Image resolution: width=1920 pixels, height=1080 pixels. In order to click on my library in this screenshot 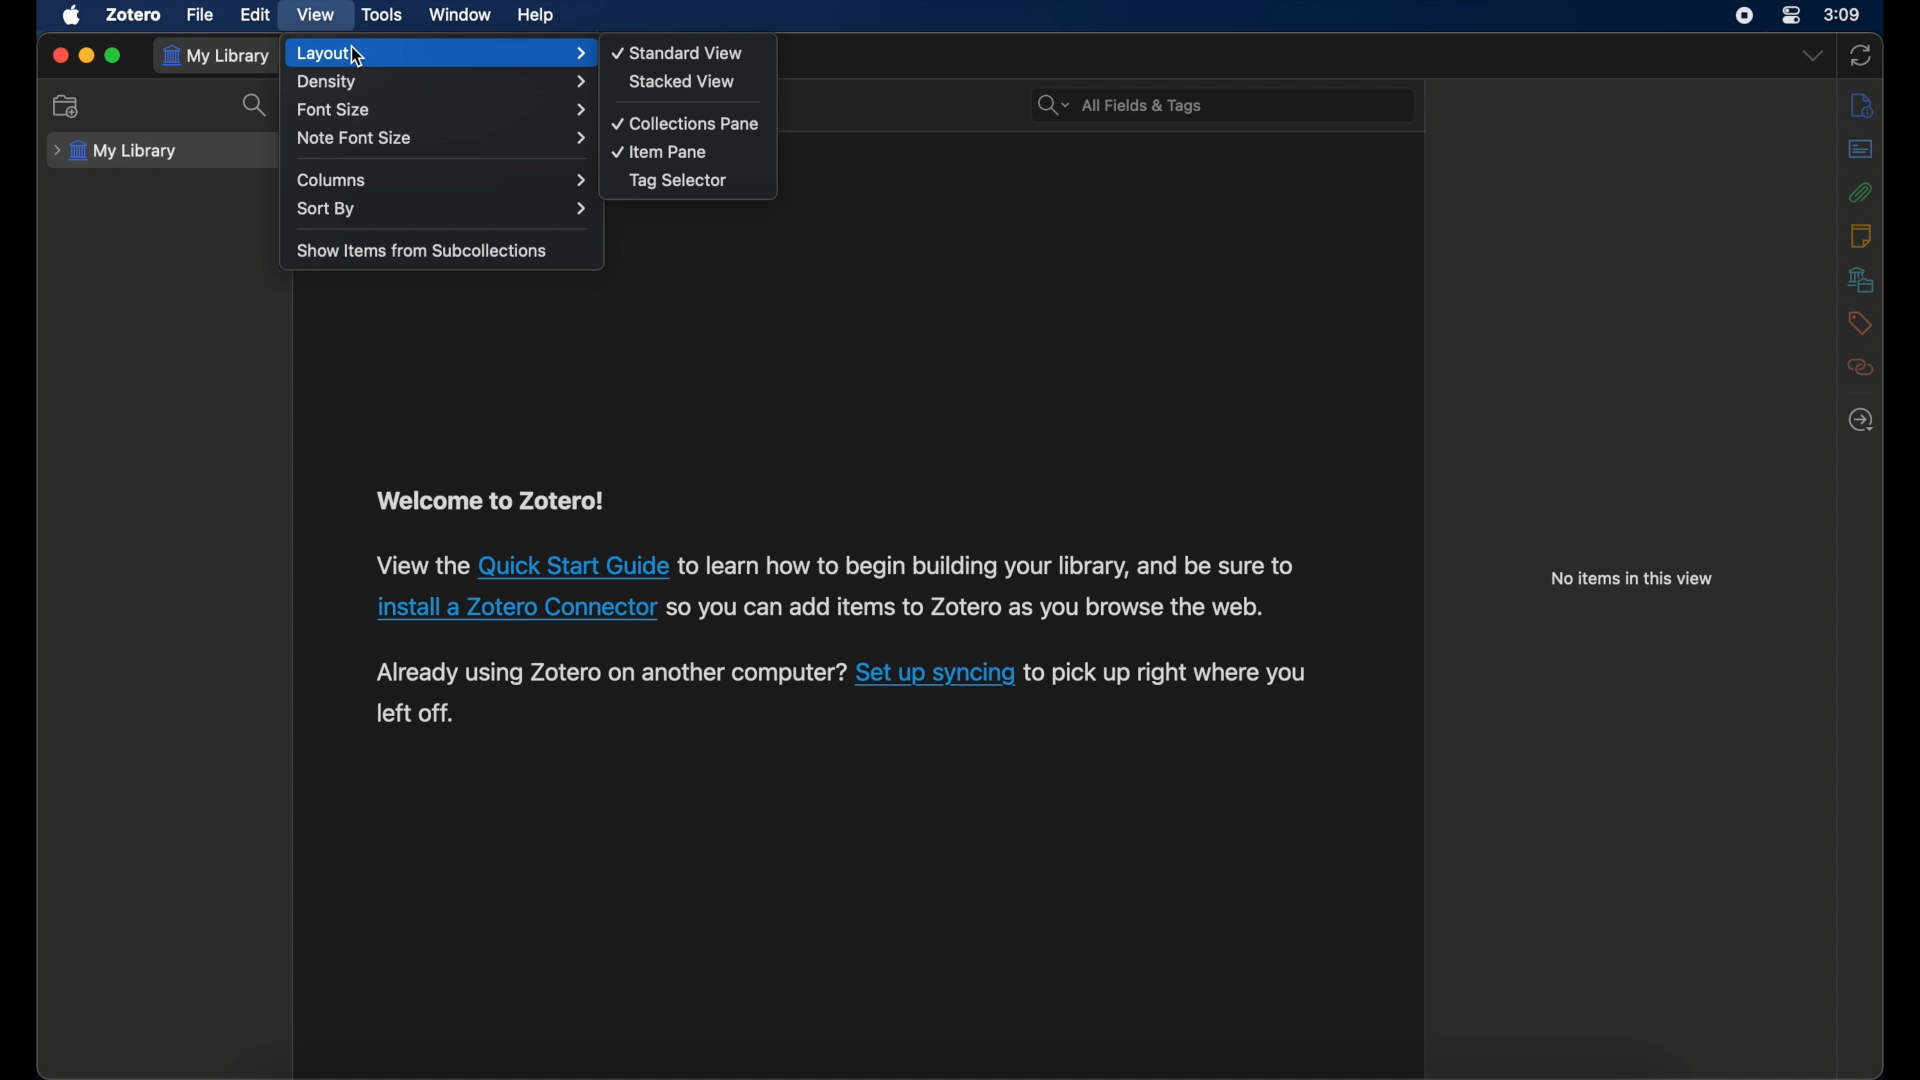, I will do `click(217, 55)`.